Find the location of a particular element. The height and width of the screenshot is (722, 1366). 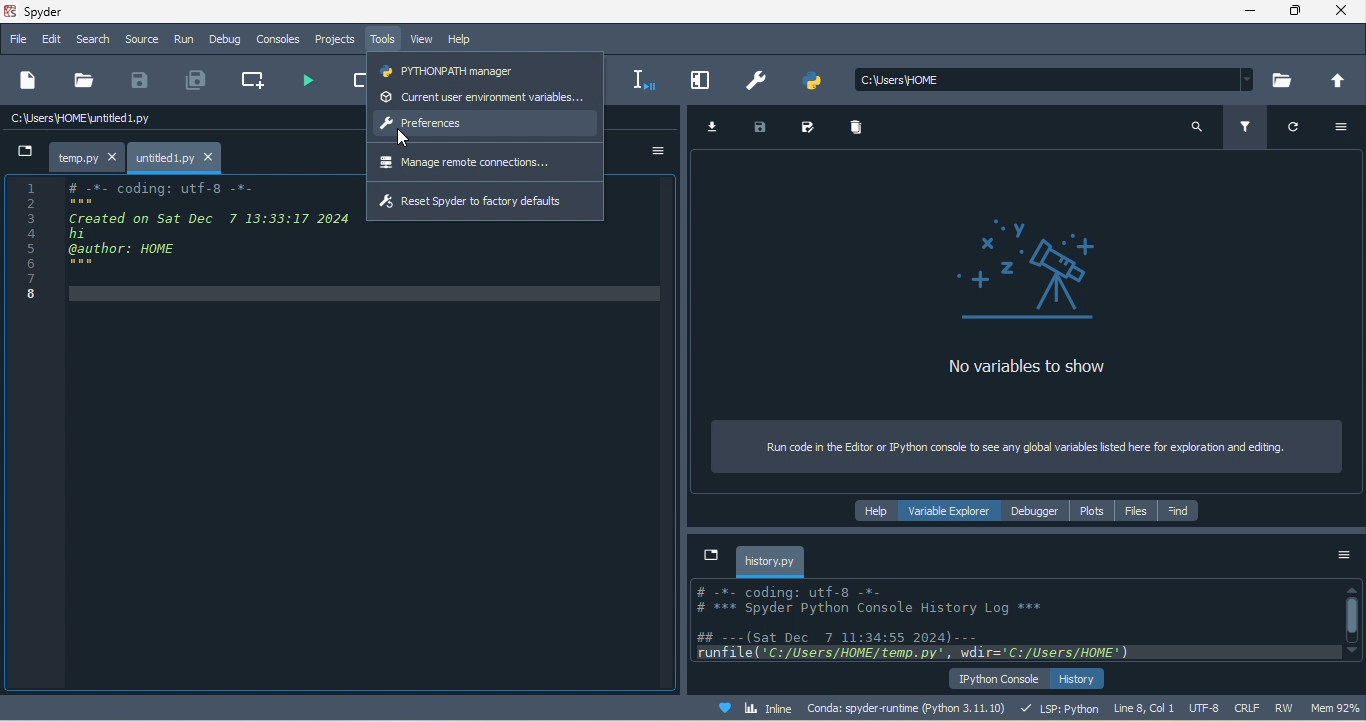

untitled1.py tab is located at coordinates (178, 156).